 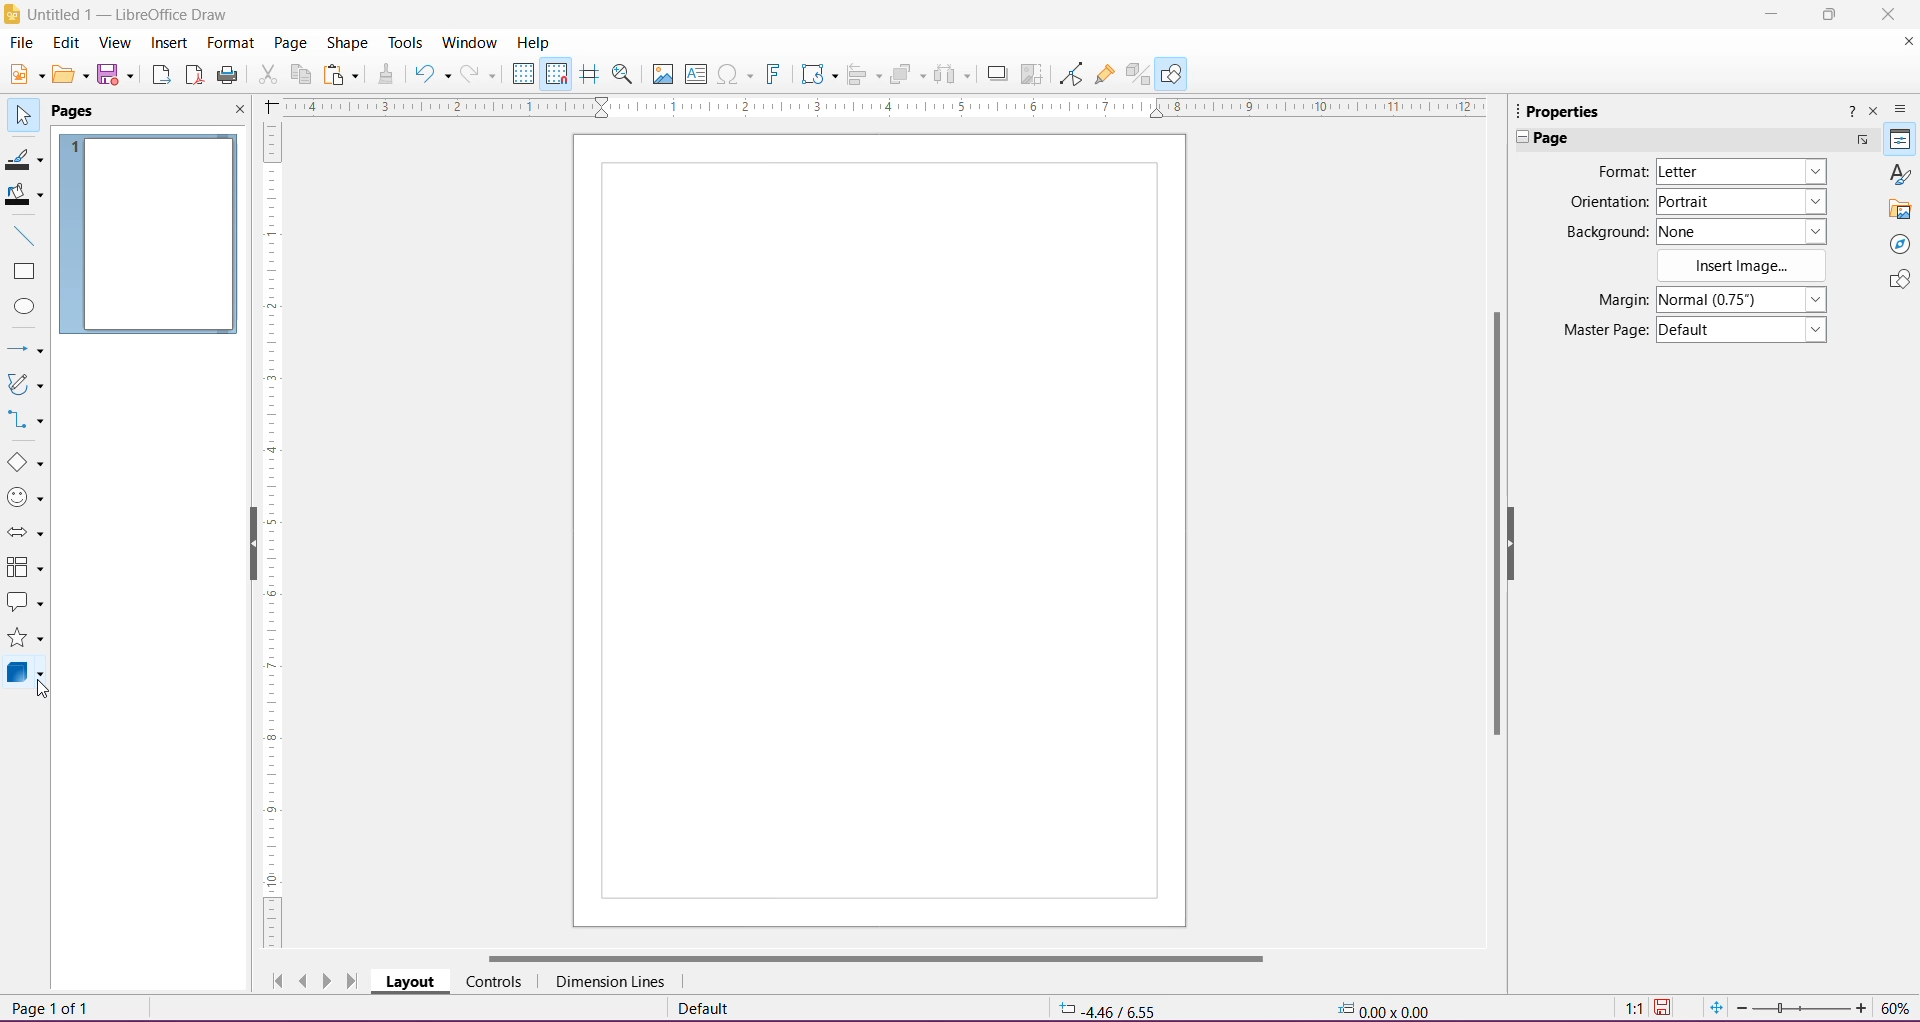 What do you see at coordinates (229, 76) in the screenshot?
I see `Print` at bounding box center [229, 76].